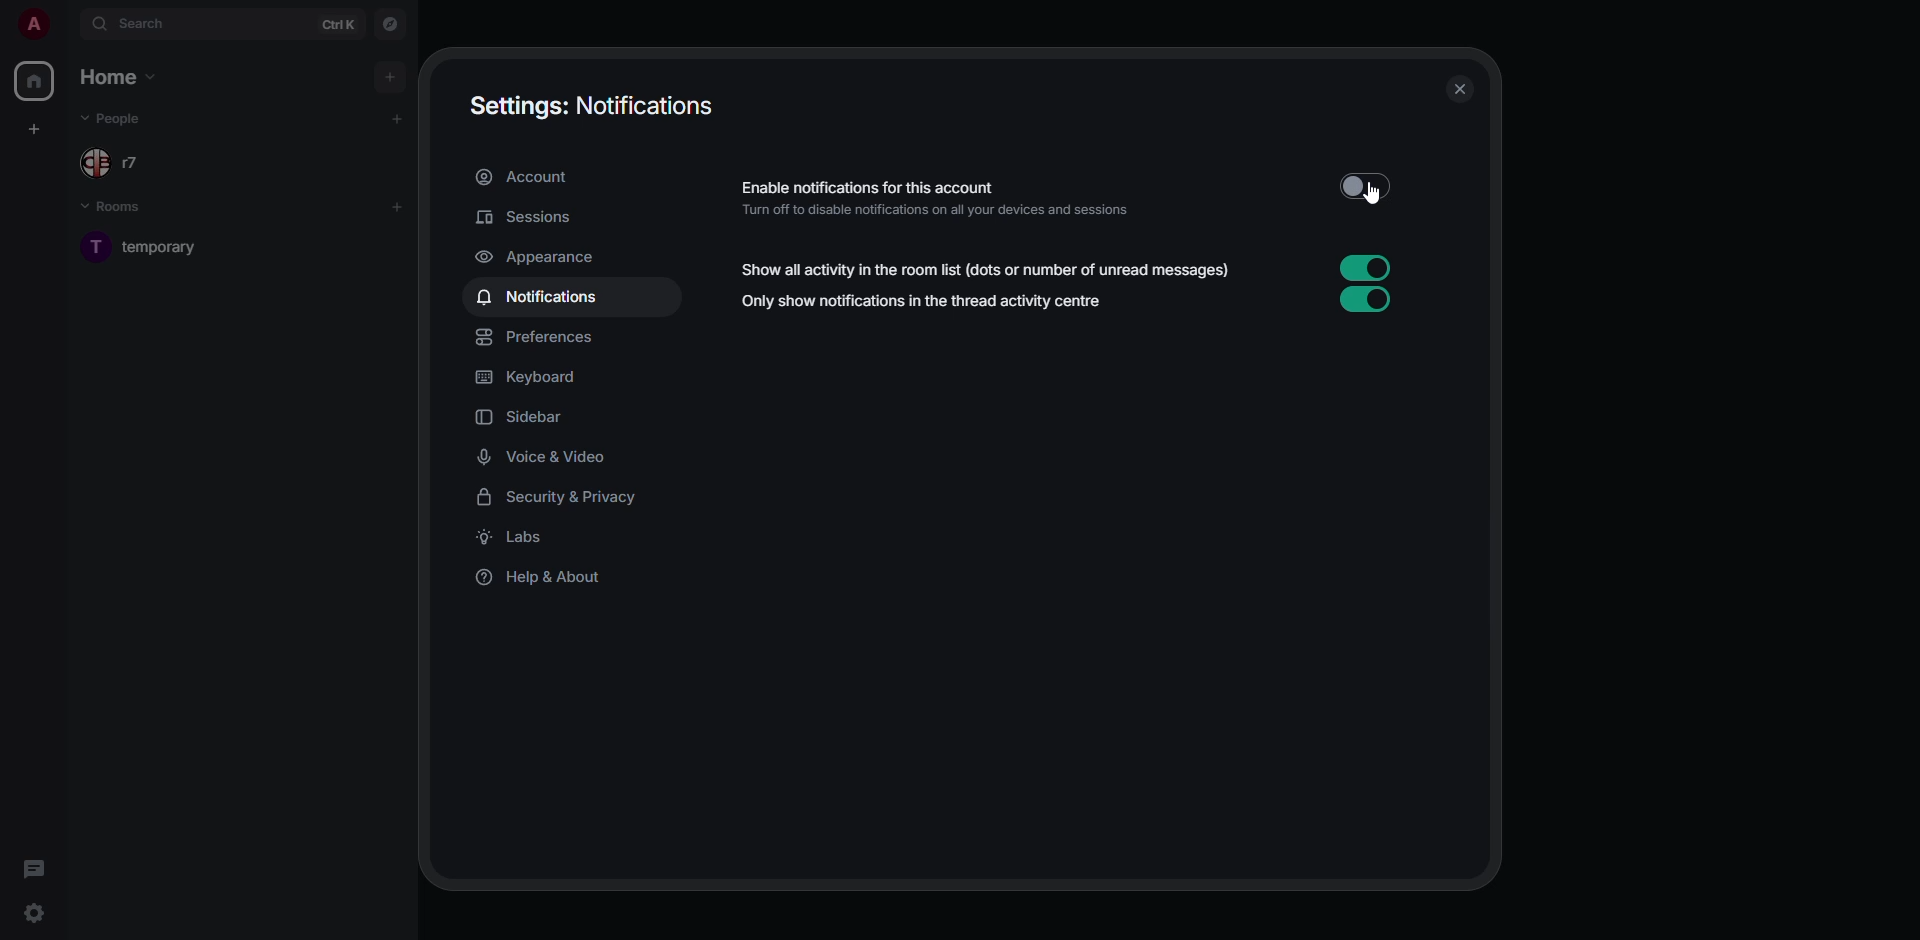 The image size is (1920, 940). What do you see at coordinates (529, 219) in the screenshot?
I see `sessions` at bounding box center [529, 219].